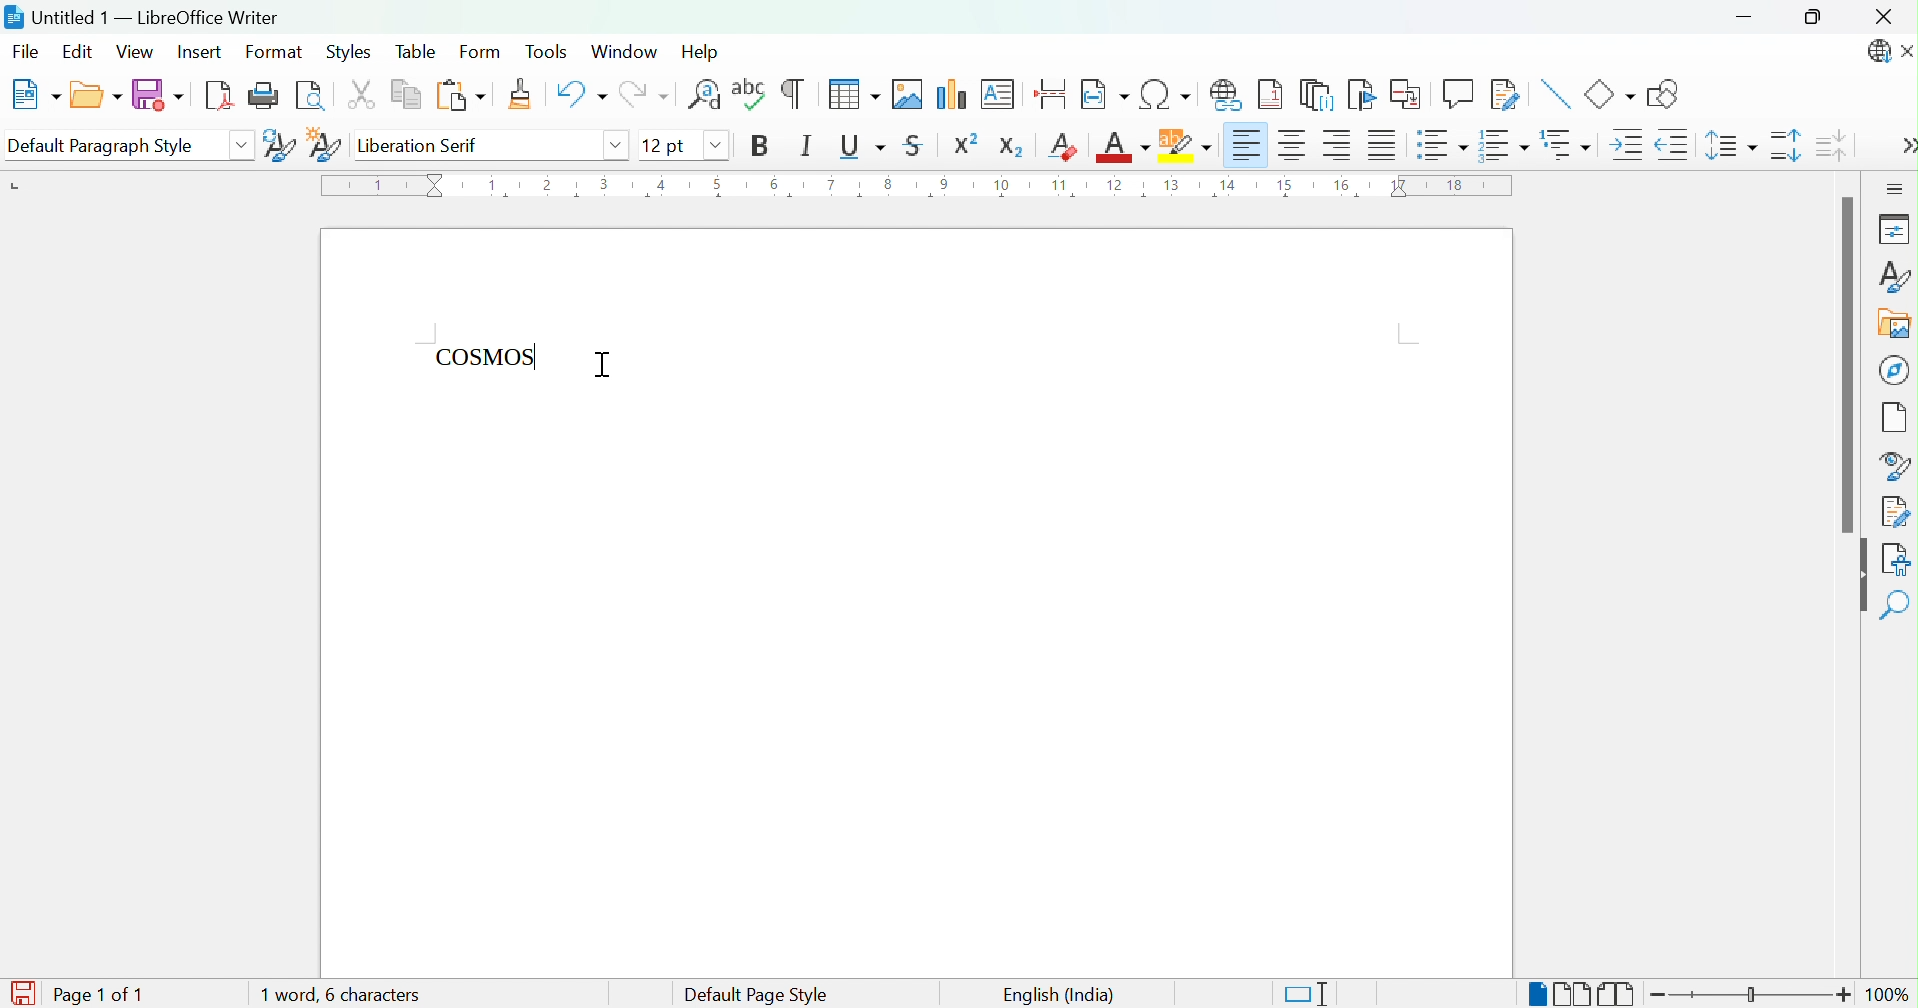  I want to click on Minimize, so click(1749, 19).